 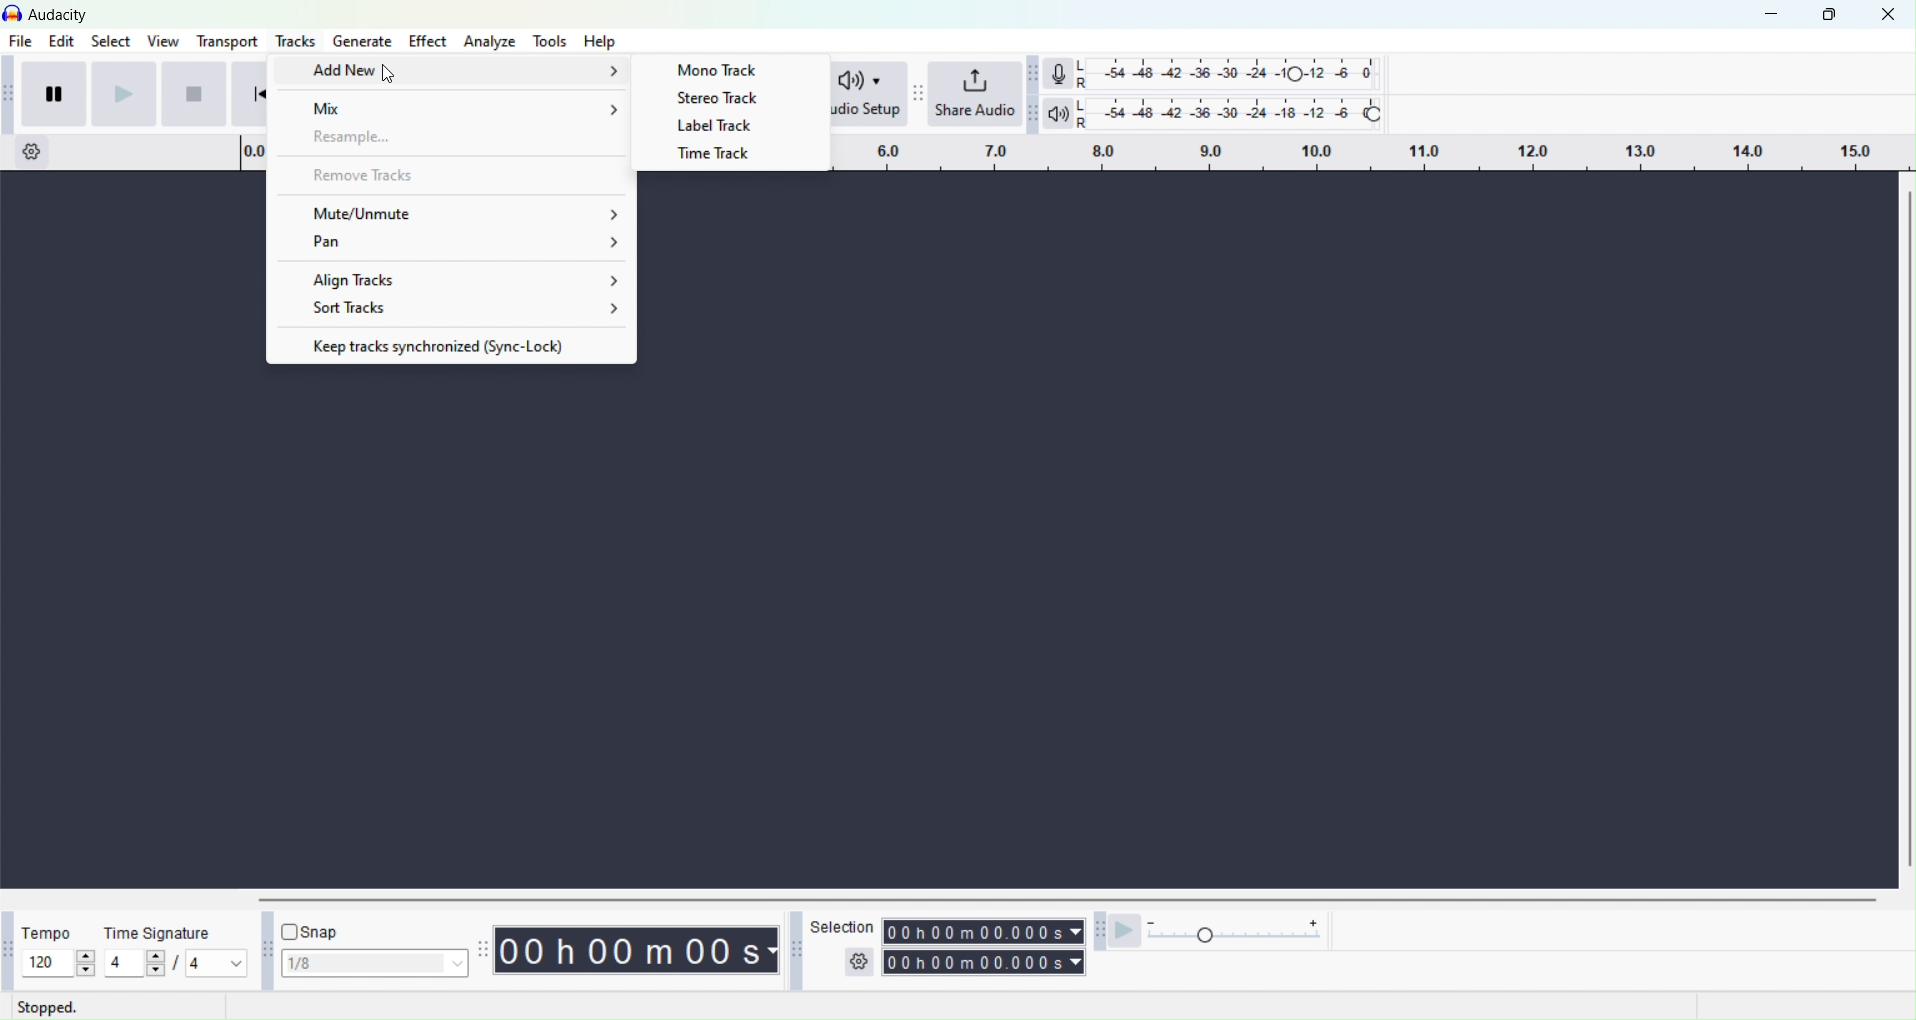 What do you see at coordinates (1774, 14) in the screenshot?
I see `Minimize` at bounding box center [1774, 14].